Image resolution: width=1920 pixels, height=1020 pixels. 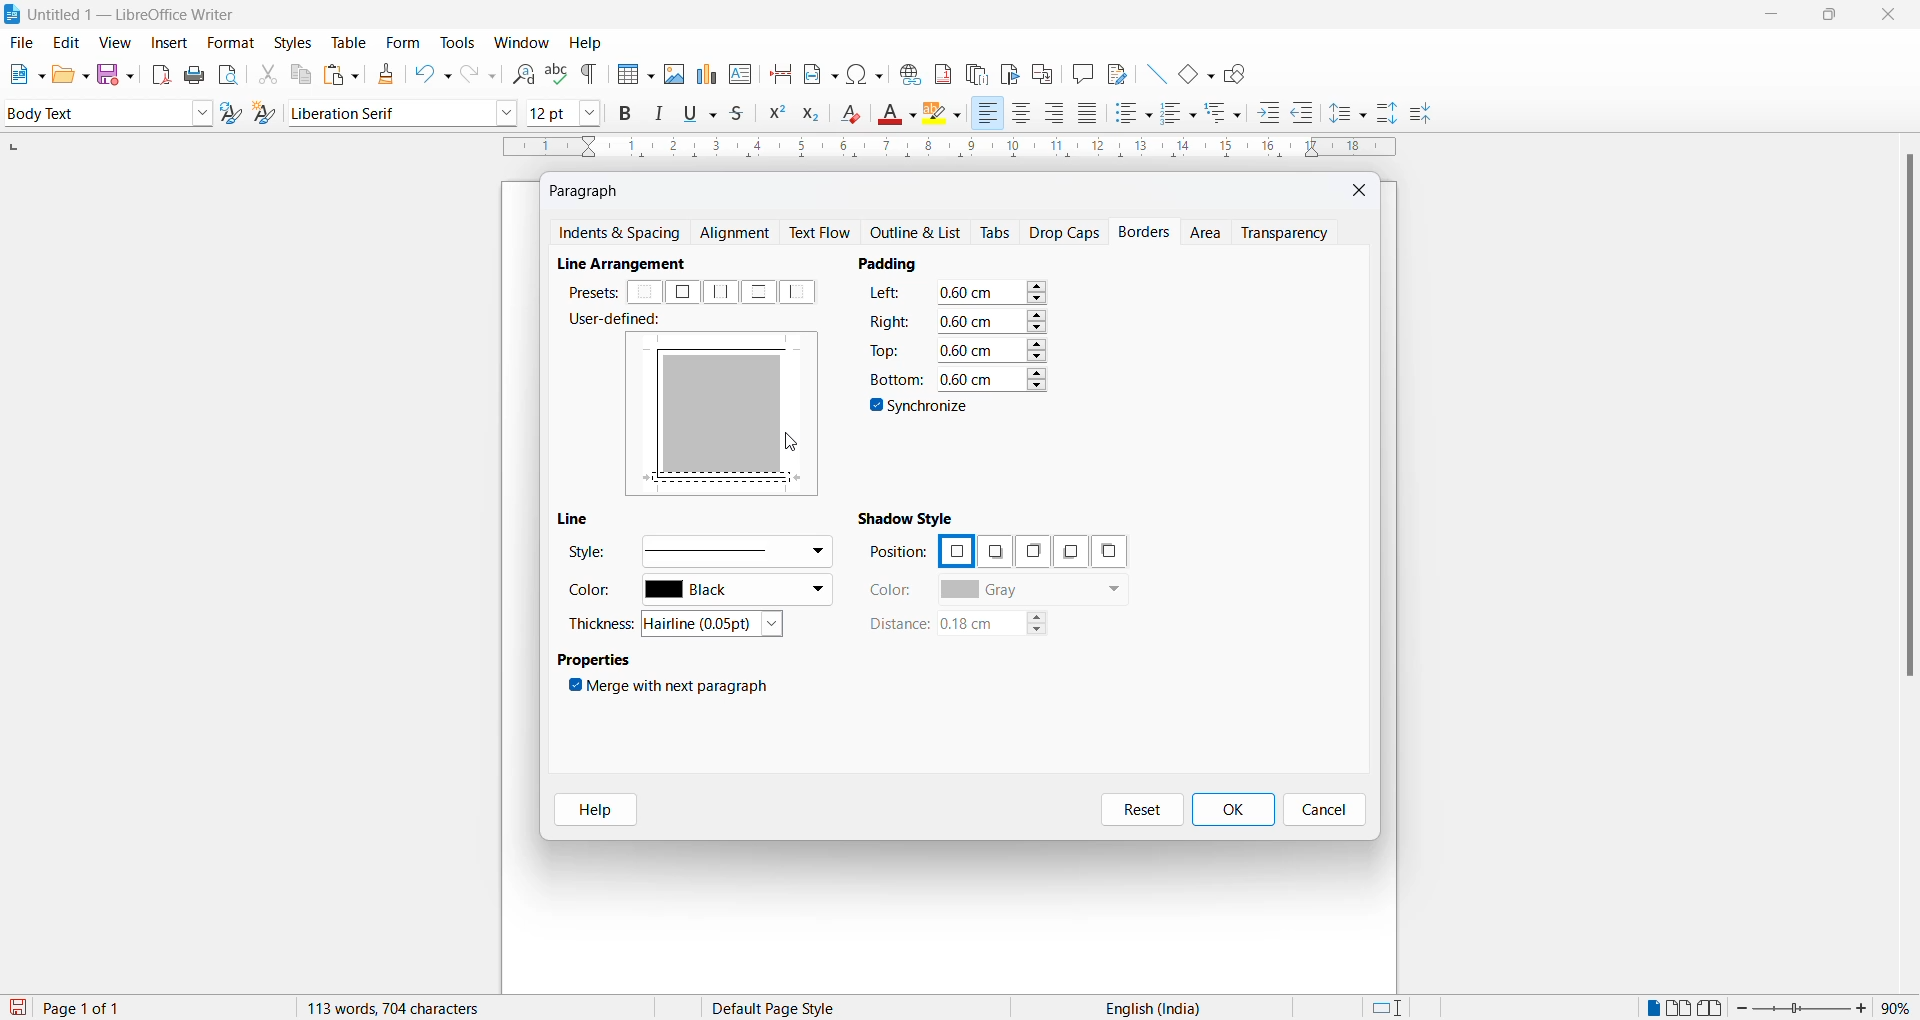 I want to click on scrollbar, so click(x=1908, y=425).